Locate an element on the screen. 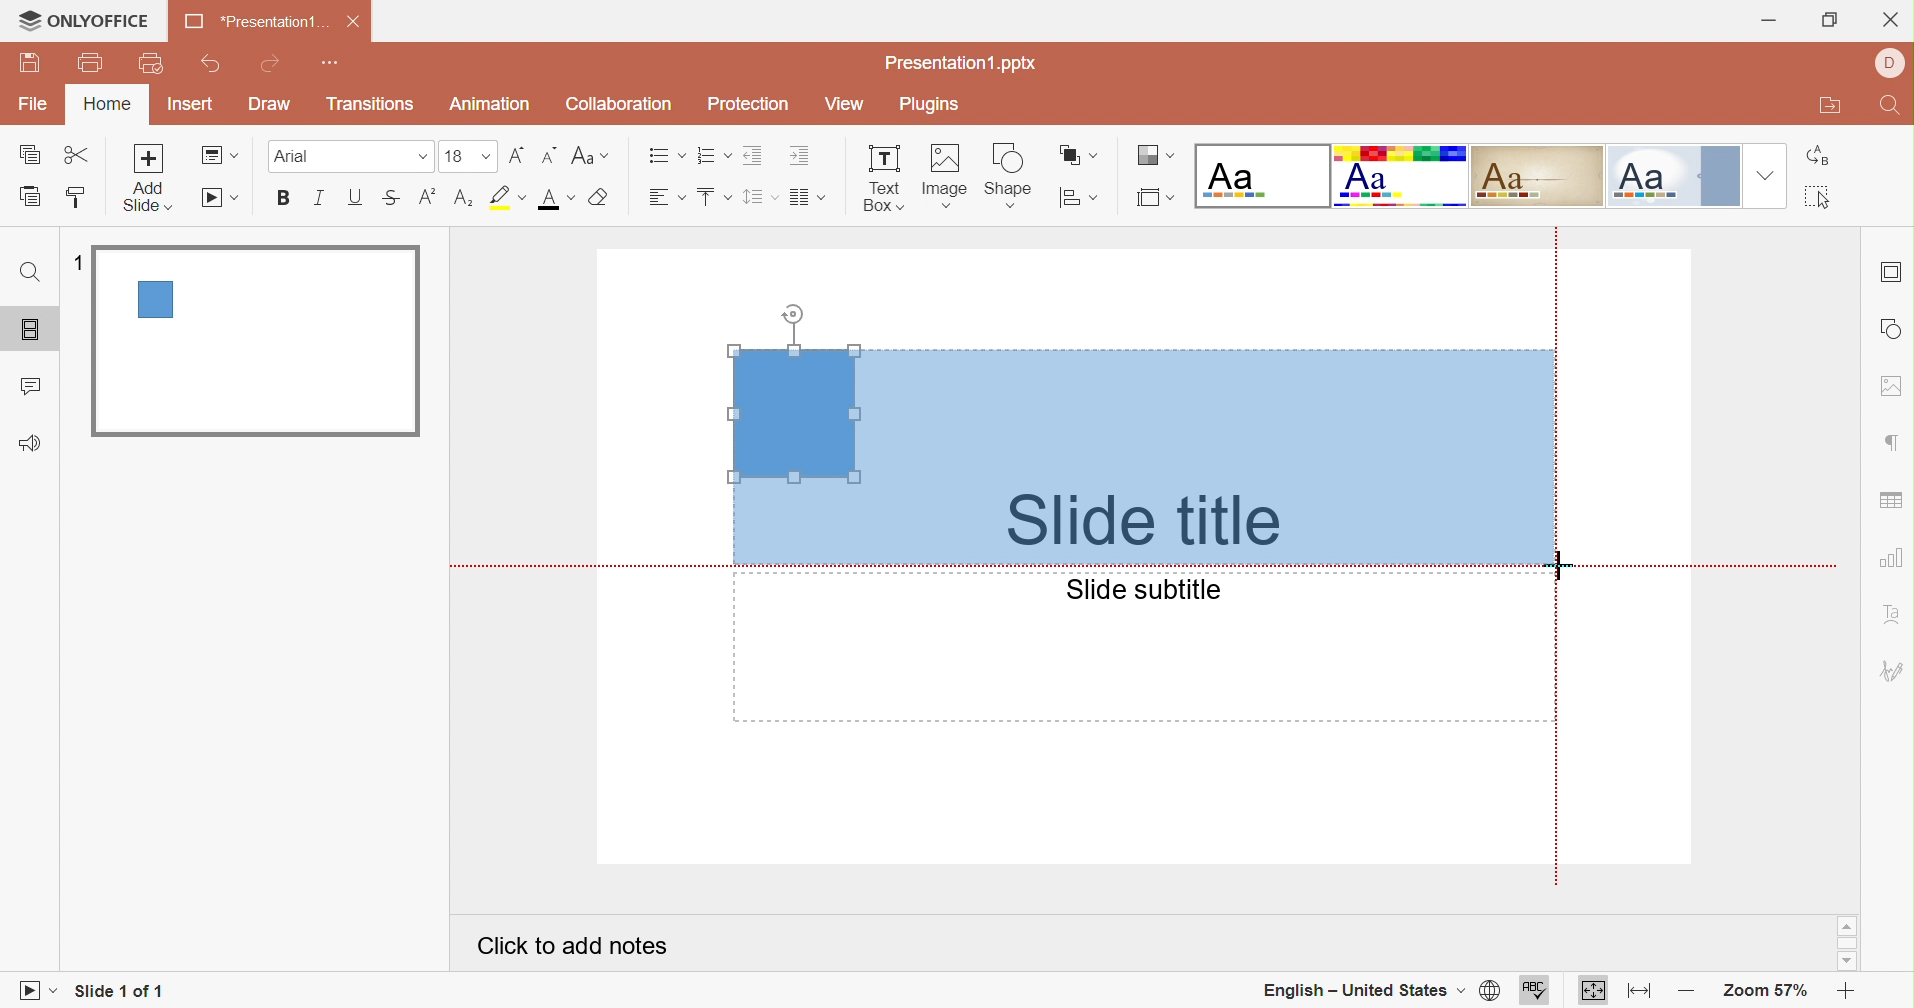 The height and width of the screenshot is (1008, 1914). Arrange shape is located at coordinates (1076, 156).